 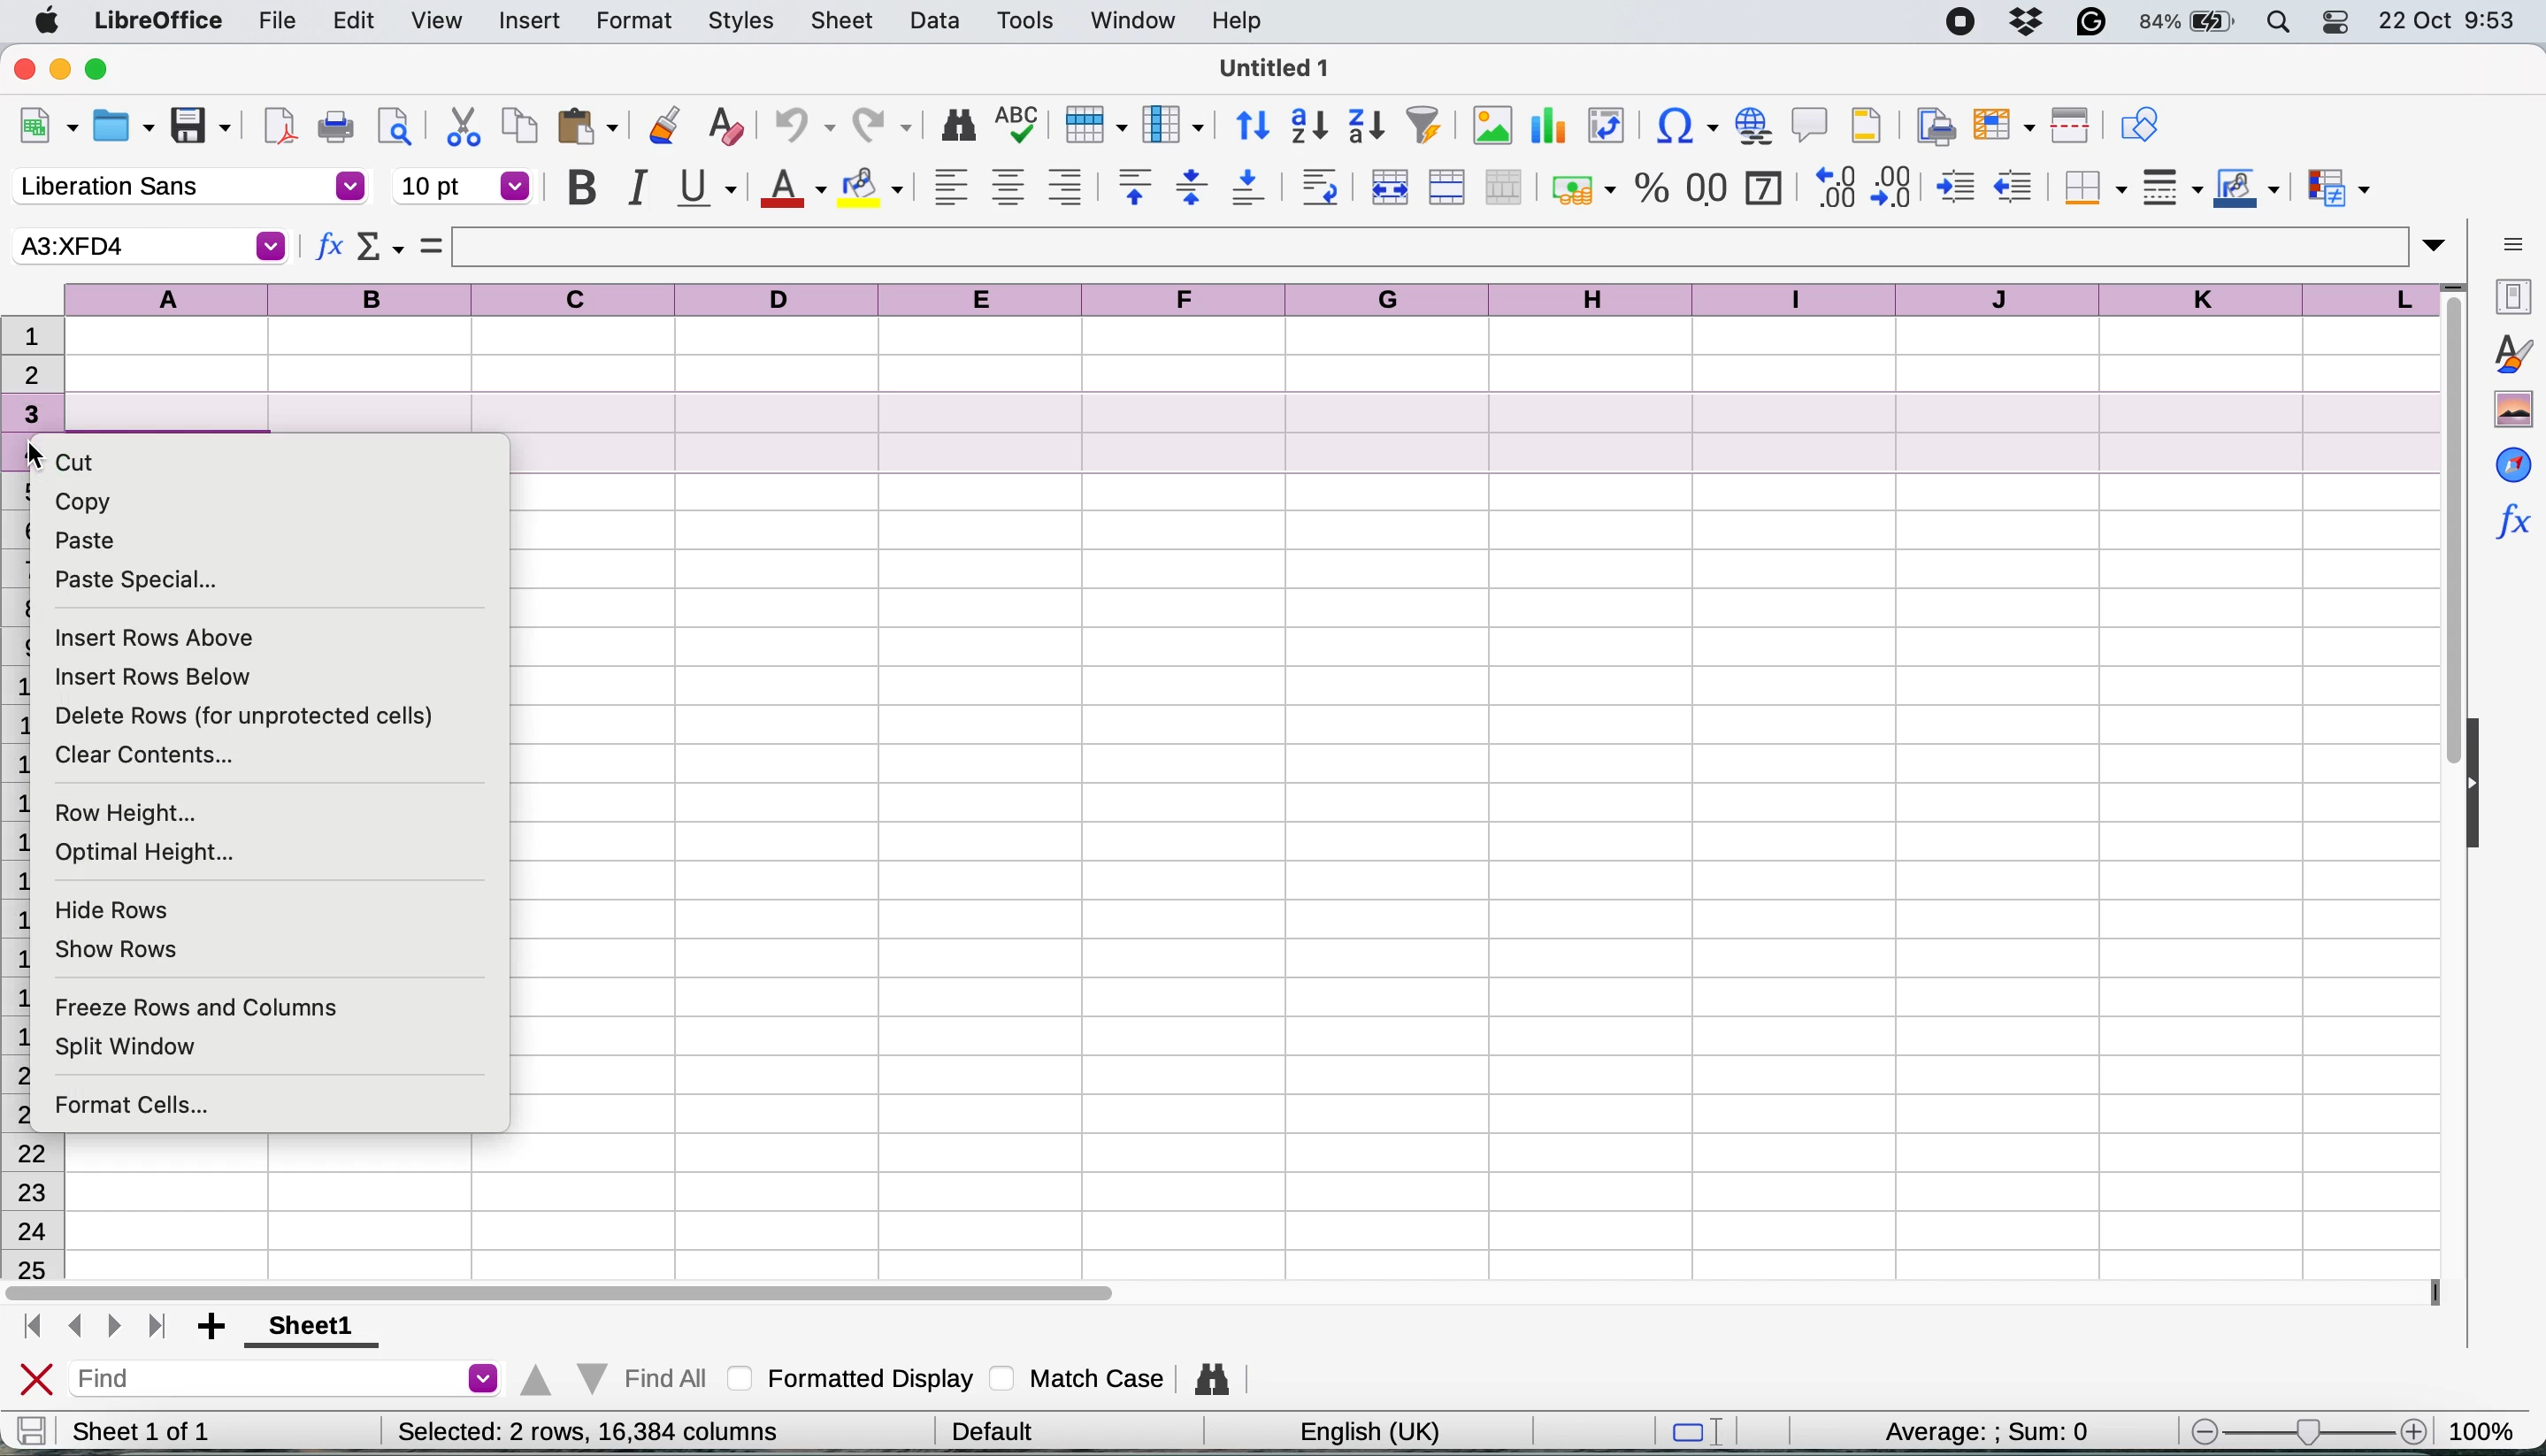 What do you see at coordinates (1173, 123) in the screenshot?
I see `column` at bounding box center [1173, 123].